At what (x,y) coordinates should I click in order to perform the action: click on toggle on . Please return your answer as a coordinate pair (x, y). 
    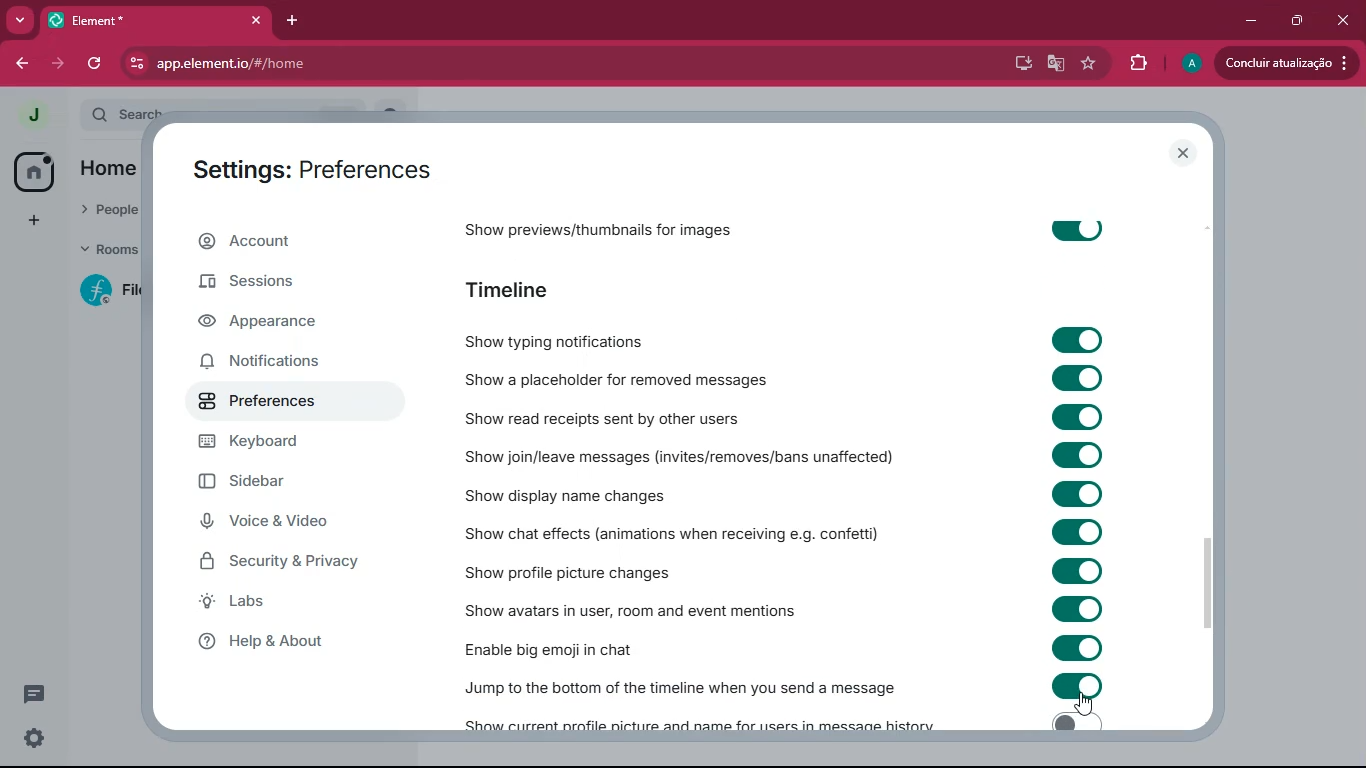
    Looking at the image, I should click on (1081, 648).